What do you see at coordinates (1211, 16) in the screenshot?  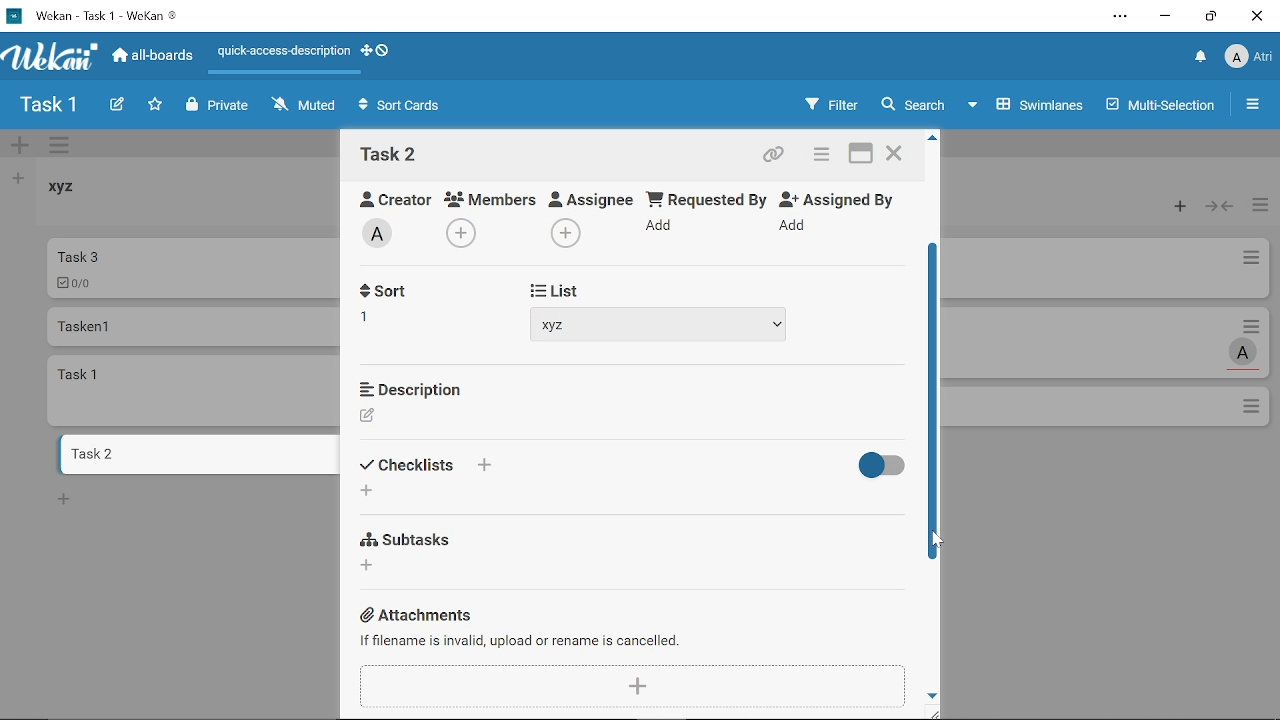 I see `Restore down` at bounding box center [1211, 16].